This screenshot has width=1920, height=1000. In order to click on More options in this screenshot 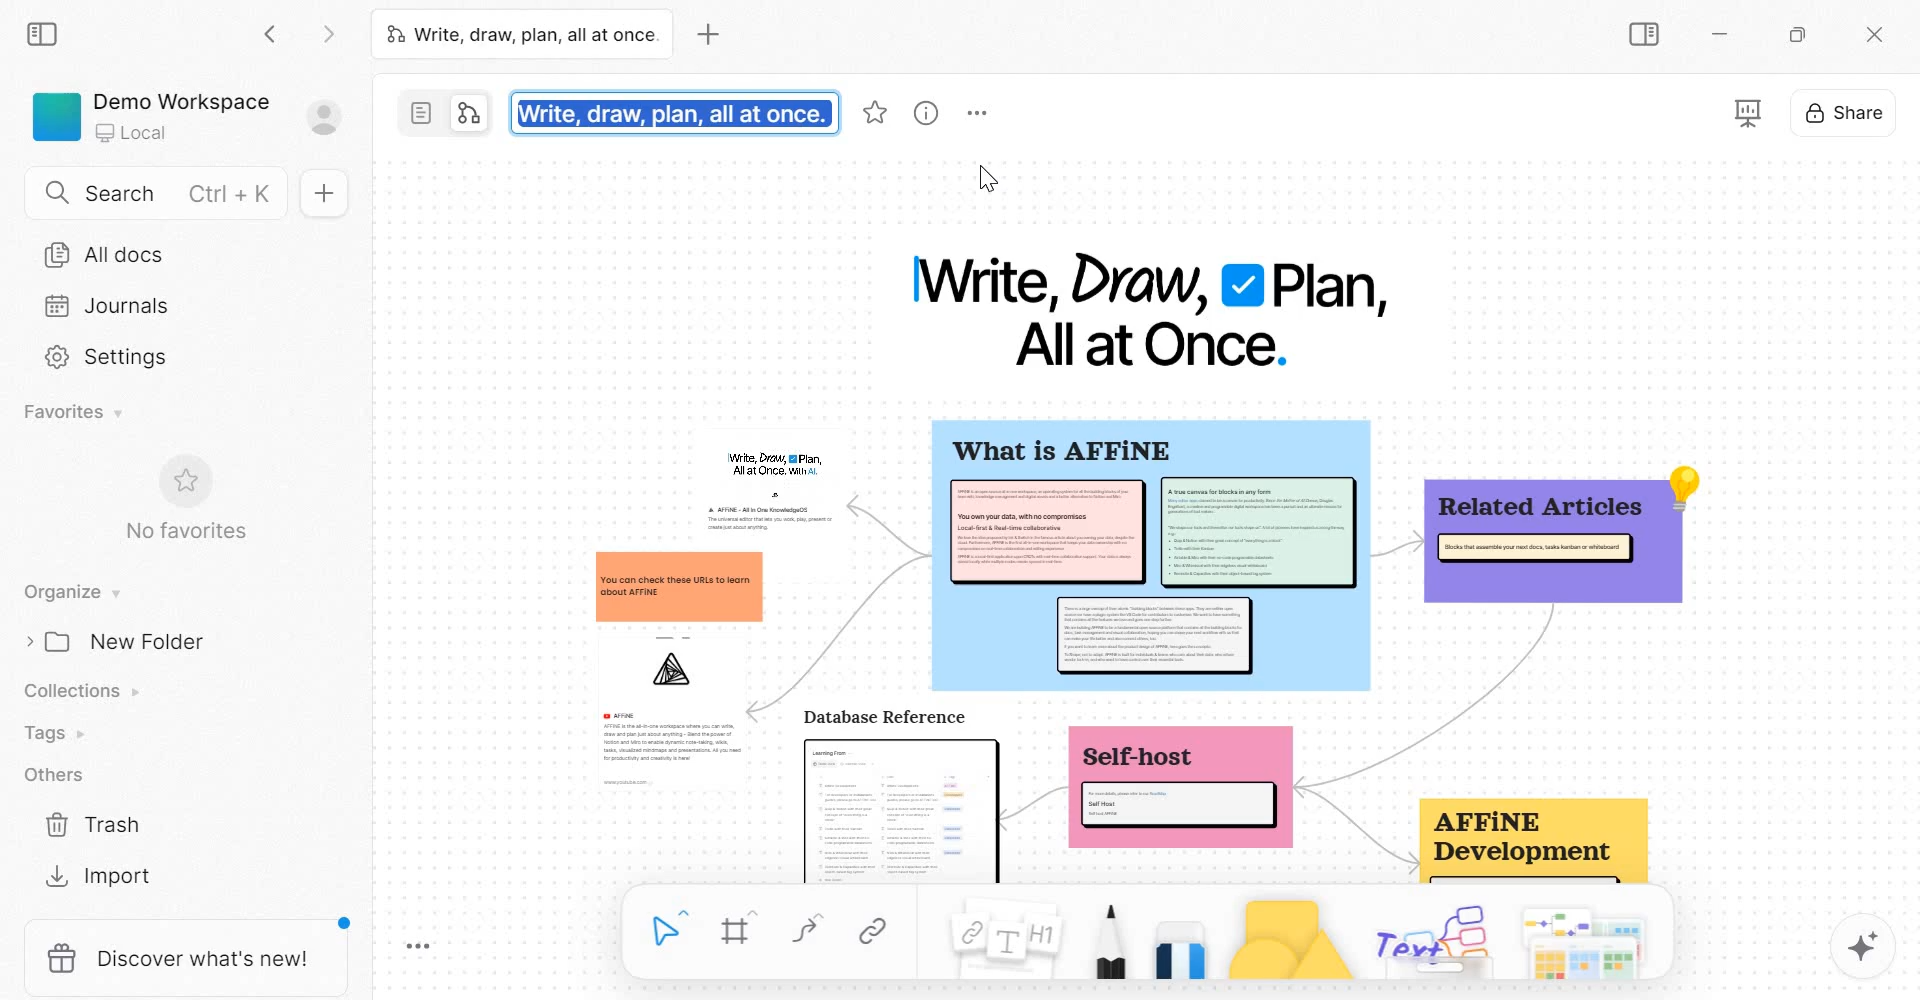, I will do `click(981, 115)`.